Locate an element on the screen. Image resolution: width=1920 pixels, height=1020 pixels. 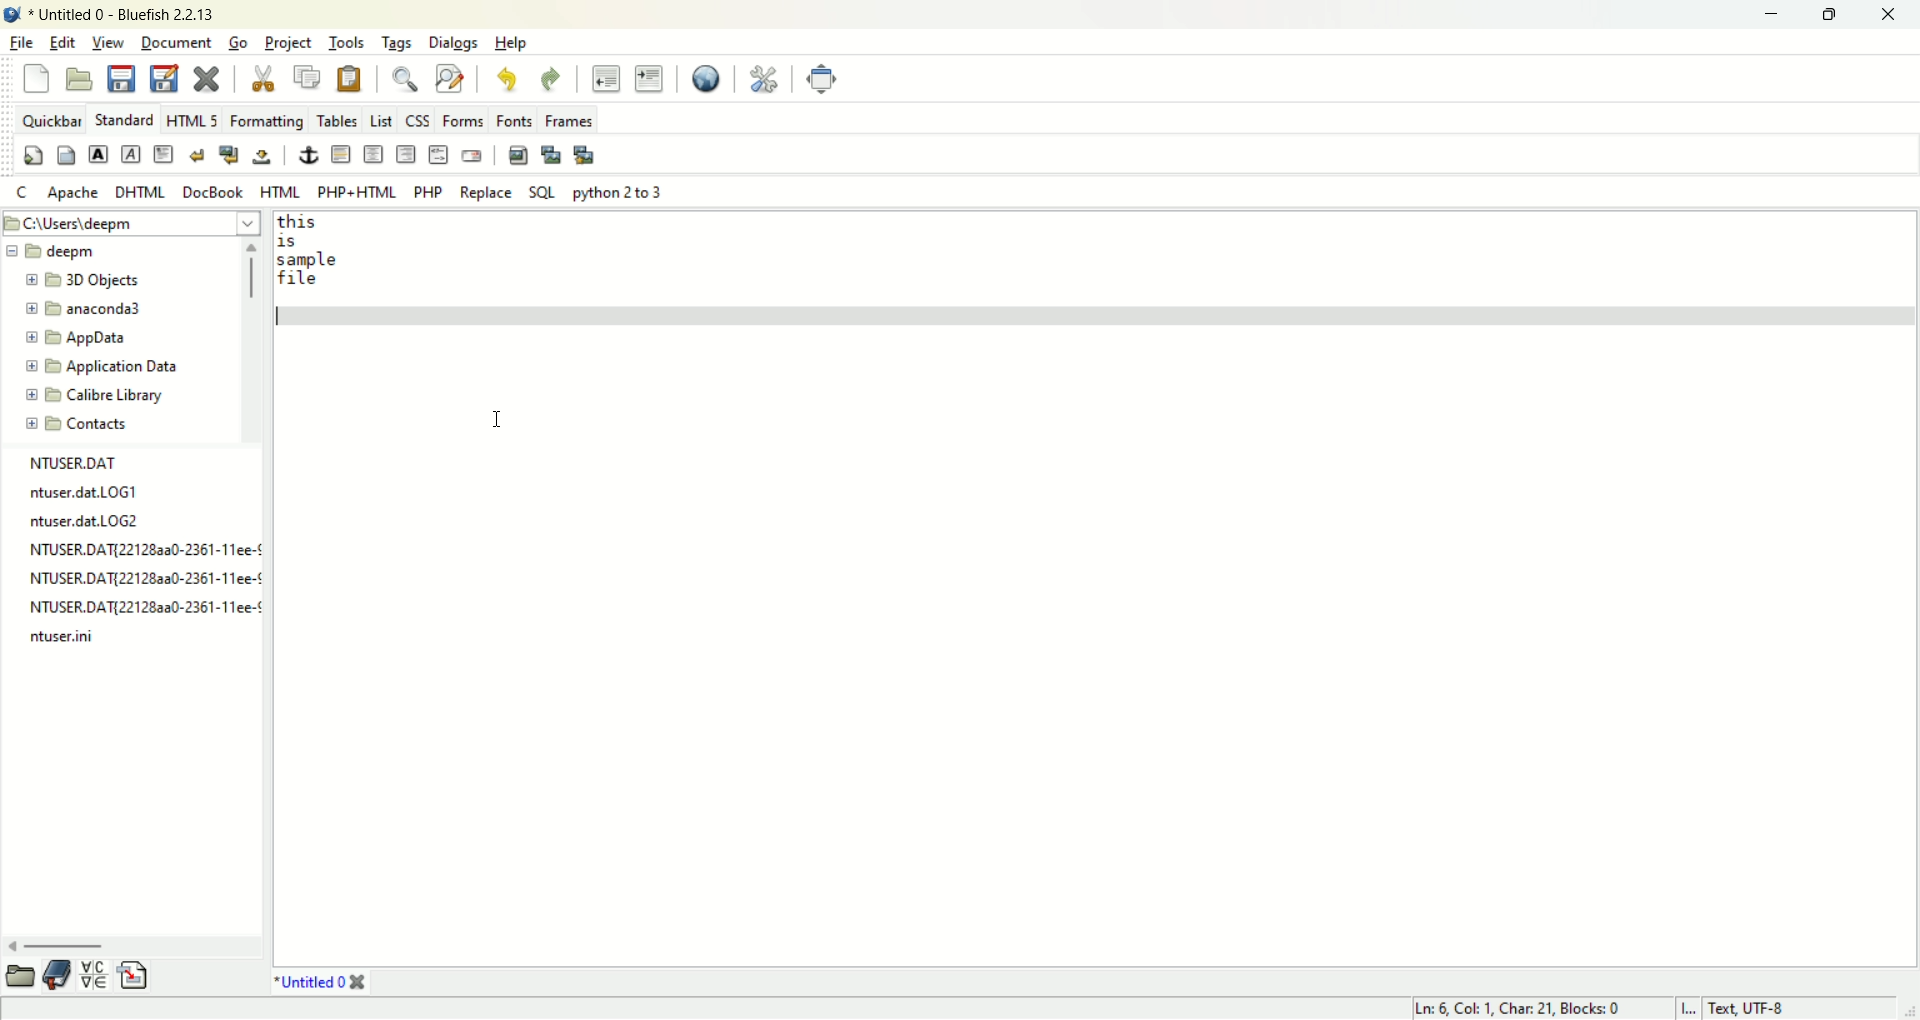
email is located at coordinates (475, 155).